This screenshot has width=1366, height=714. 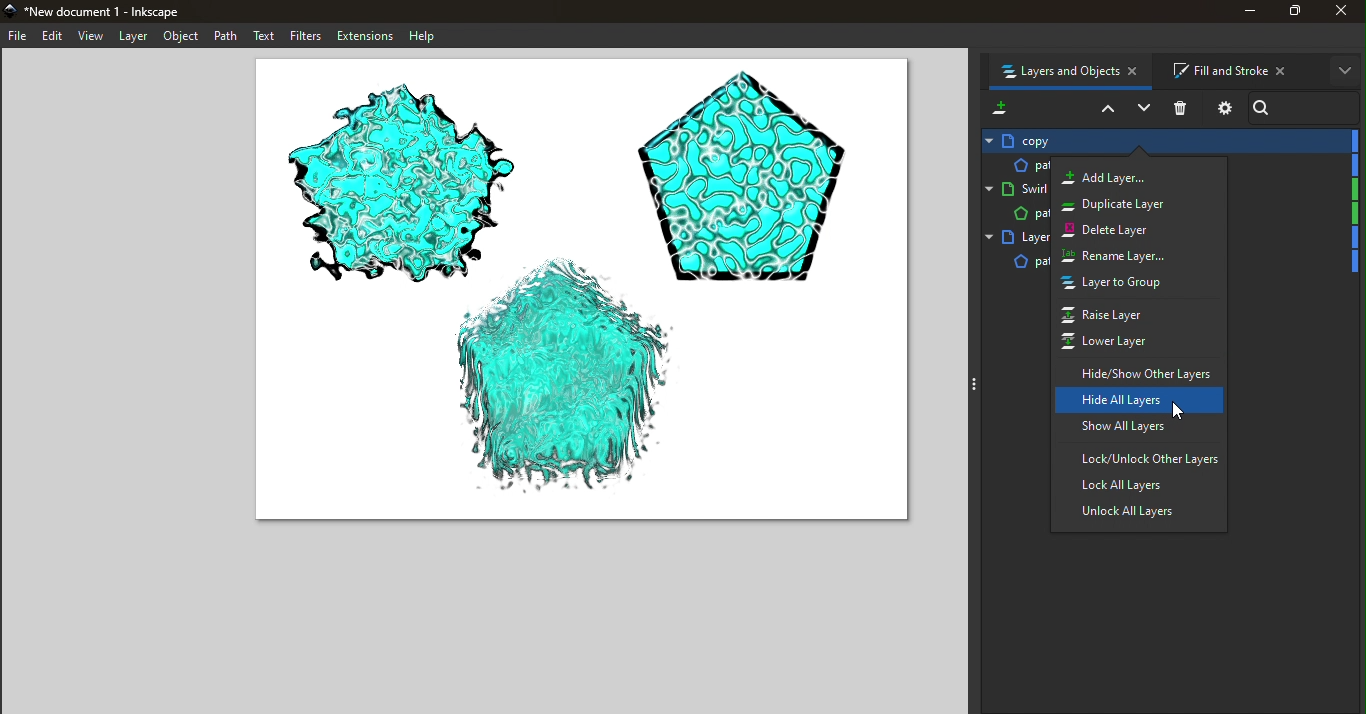 I want to click on Filters, so click(x=306, y=36).